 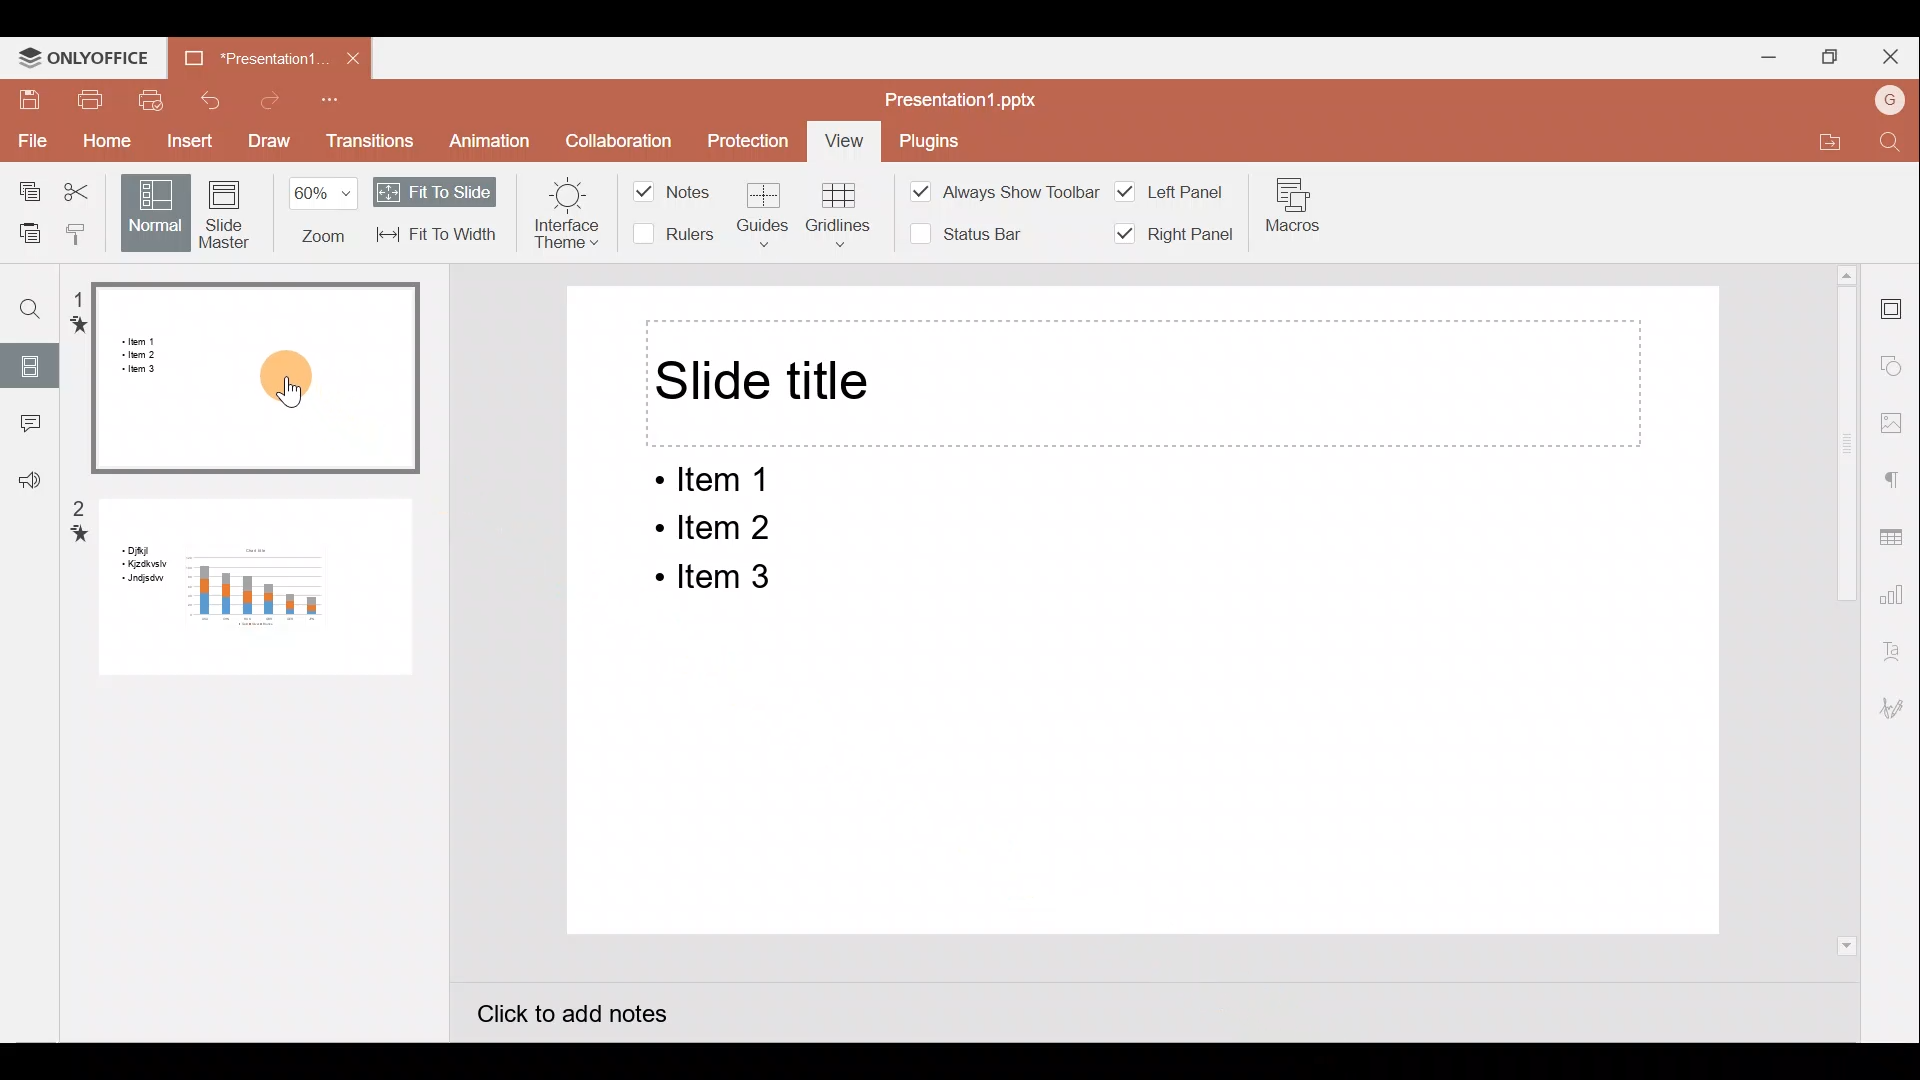 I want to click on Redo, so click(x=269, y=101).